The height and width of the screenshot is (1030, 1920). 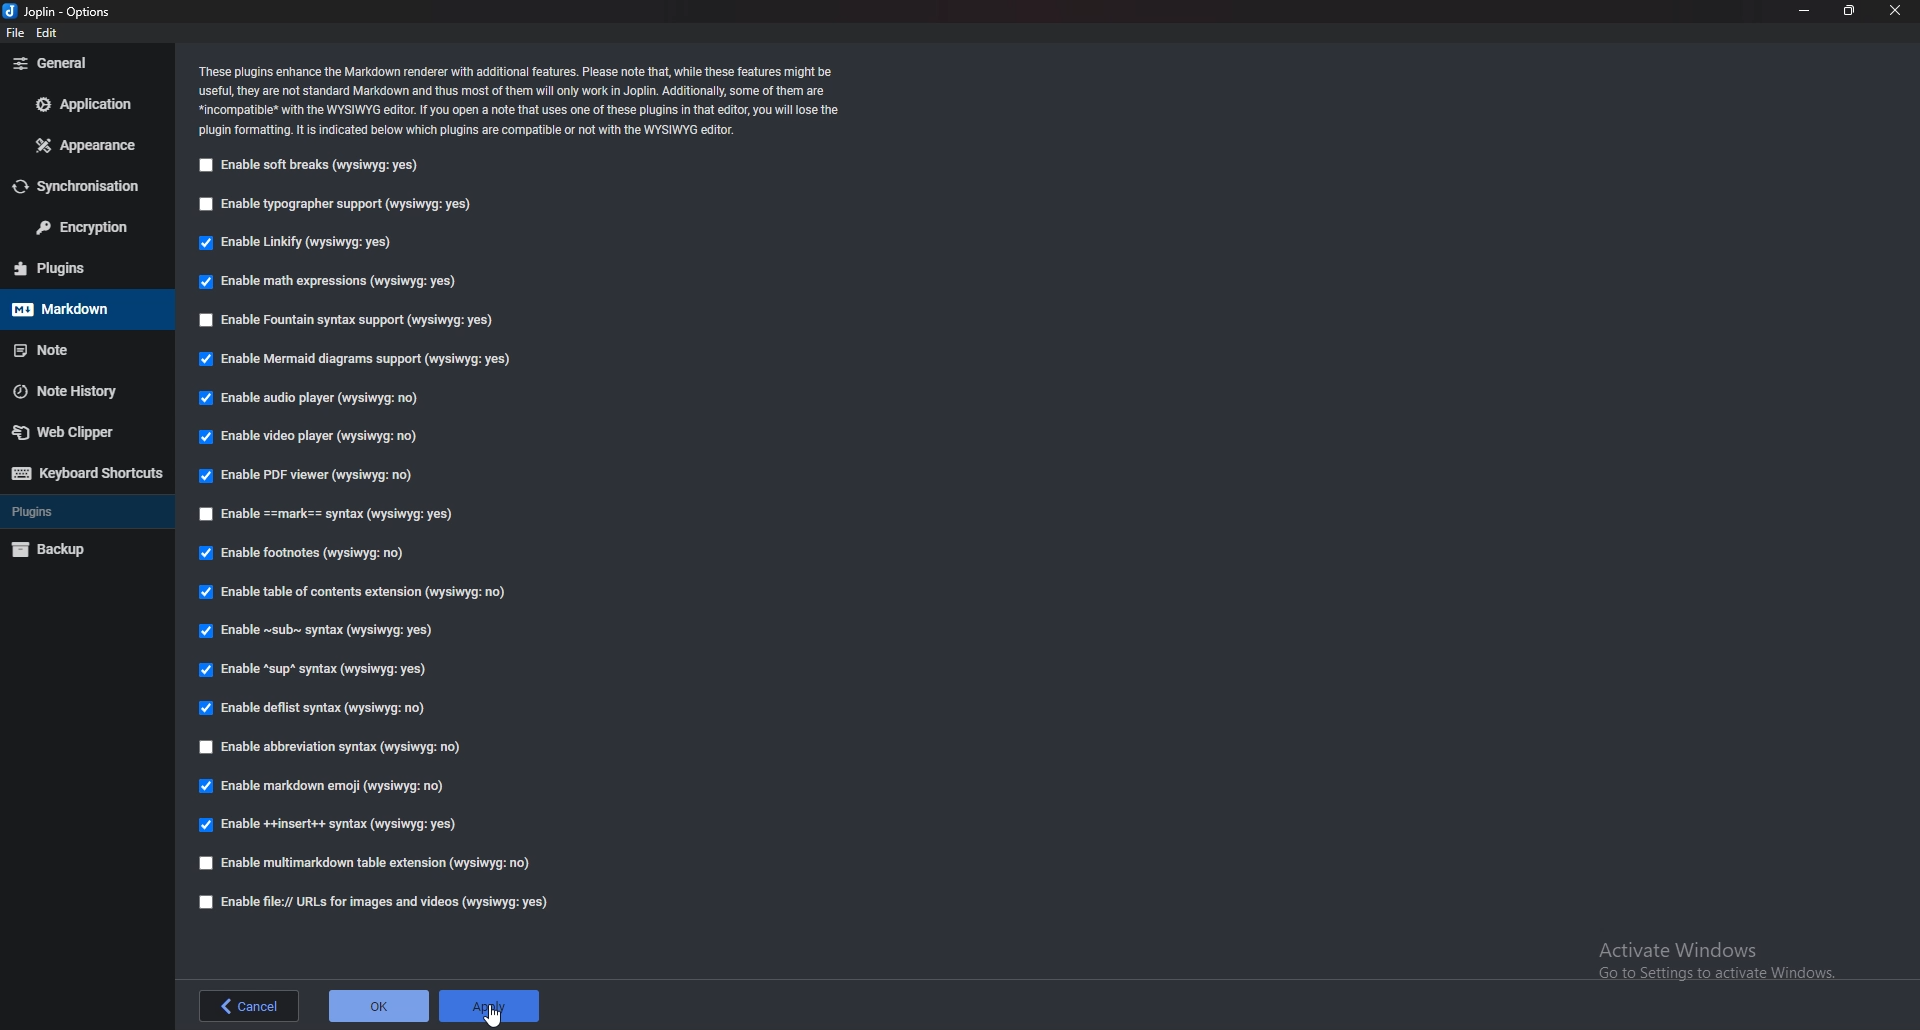 What do you see at coordinates (1723, 957) in the screenshot?
I see `activate windows` at bounding box center [1723, 957].